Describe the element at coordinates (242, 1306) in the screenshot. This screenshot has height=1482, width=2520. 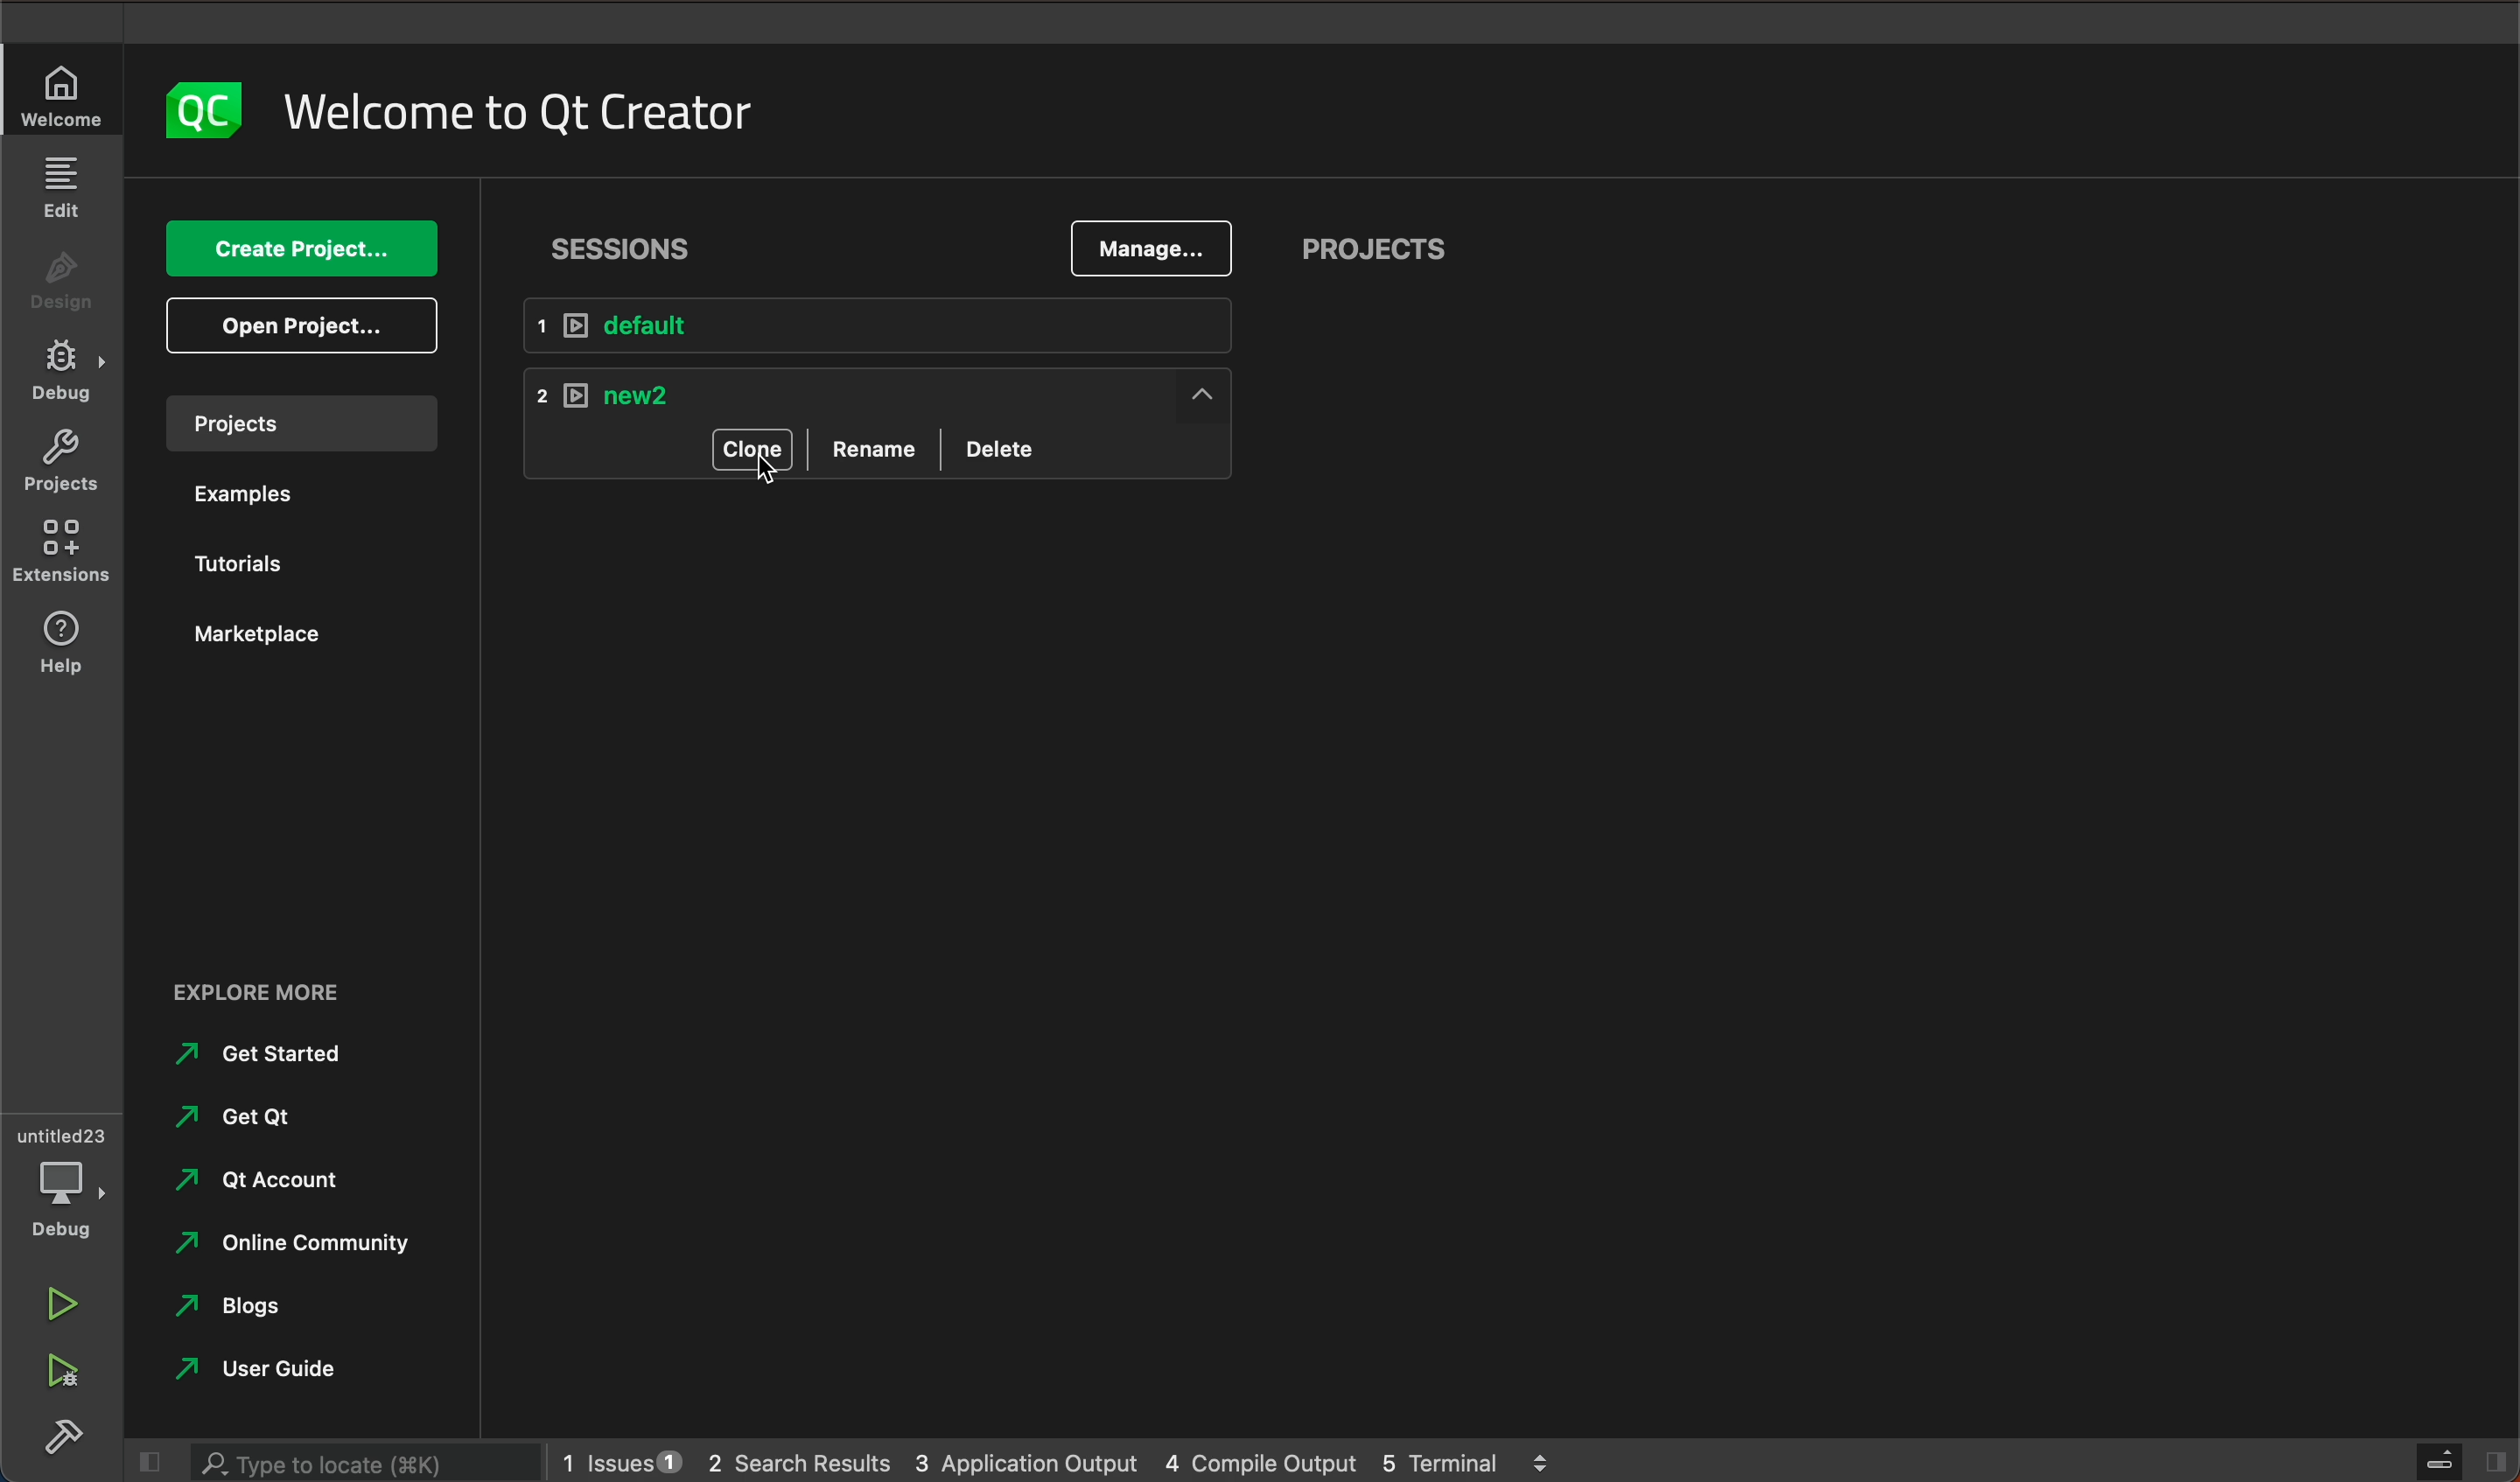
I see `blogs` at that location.